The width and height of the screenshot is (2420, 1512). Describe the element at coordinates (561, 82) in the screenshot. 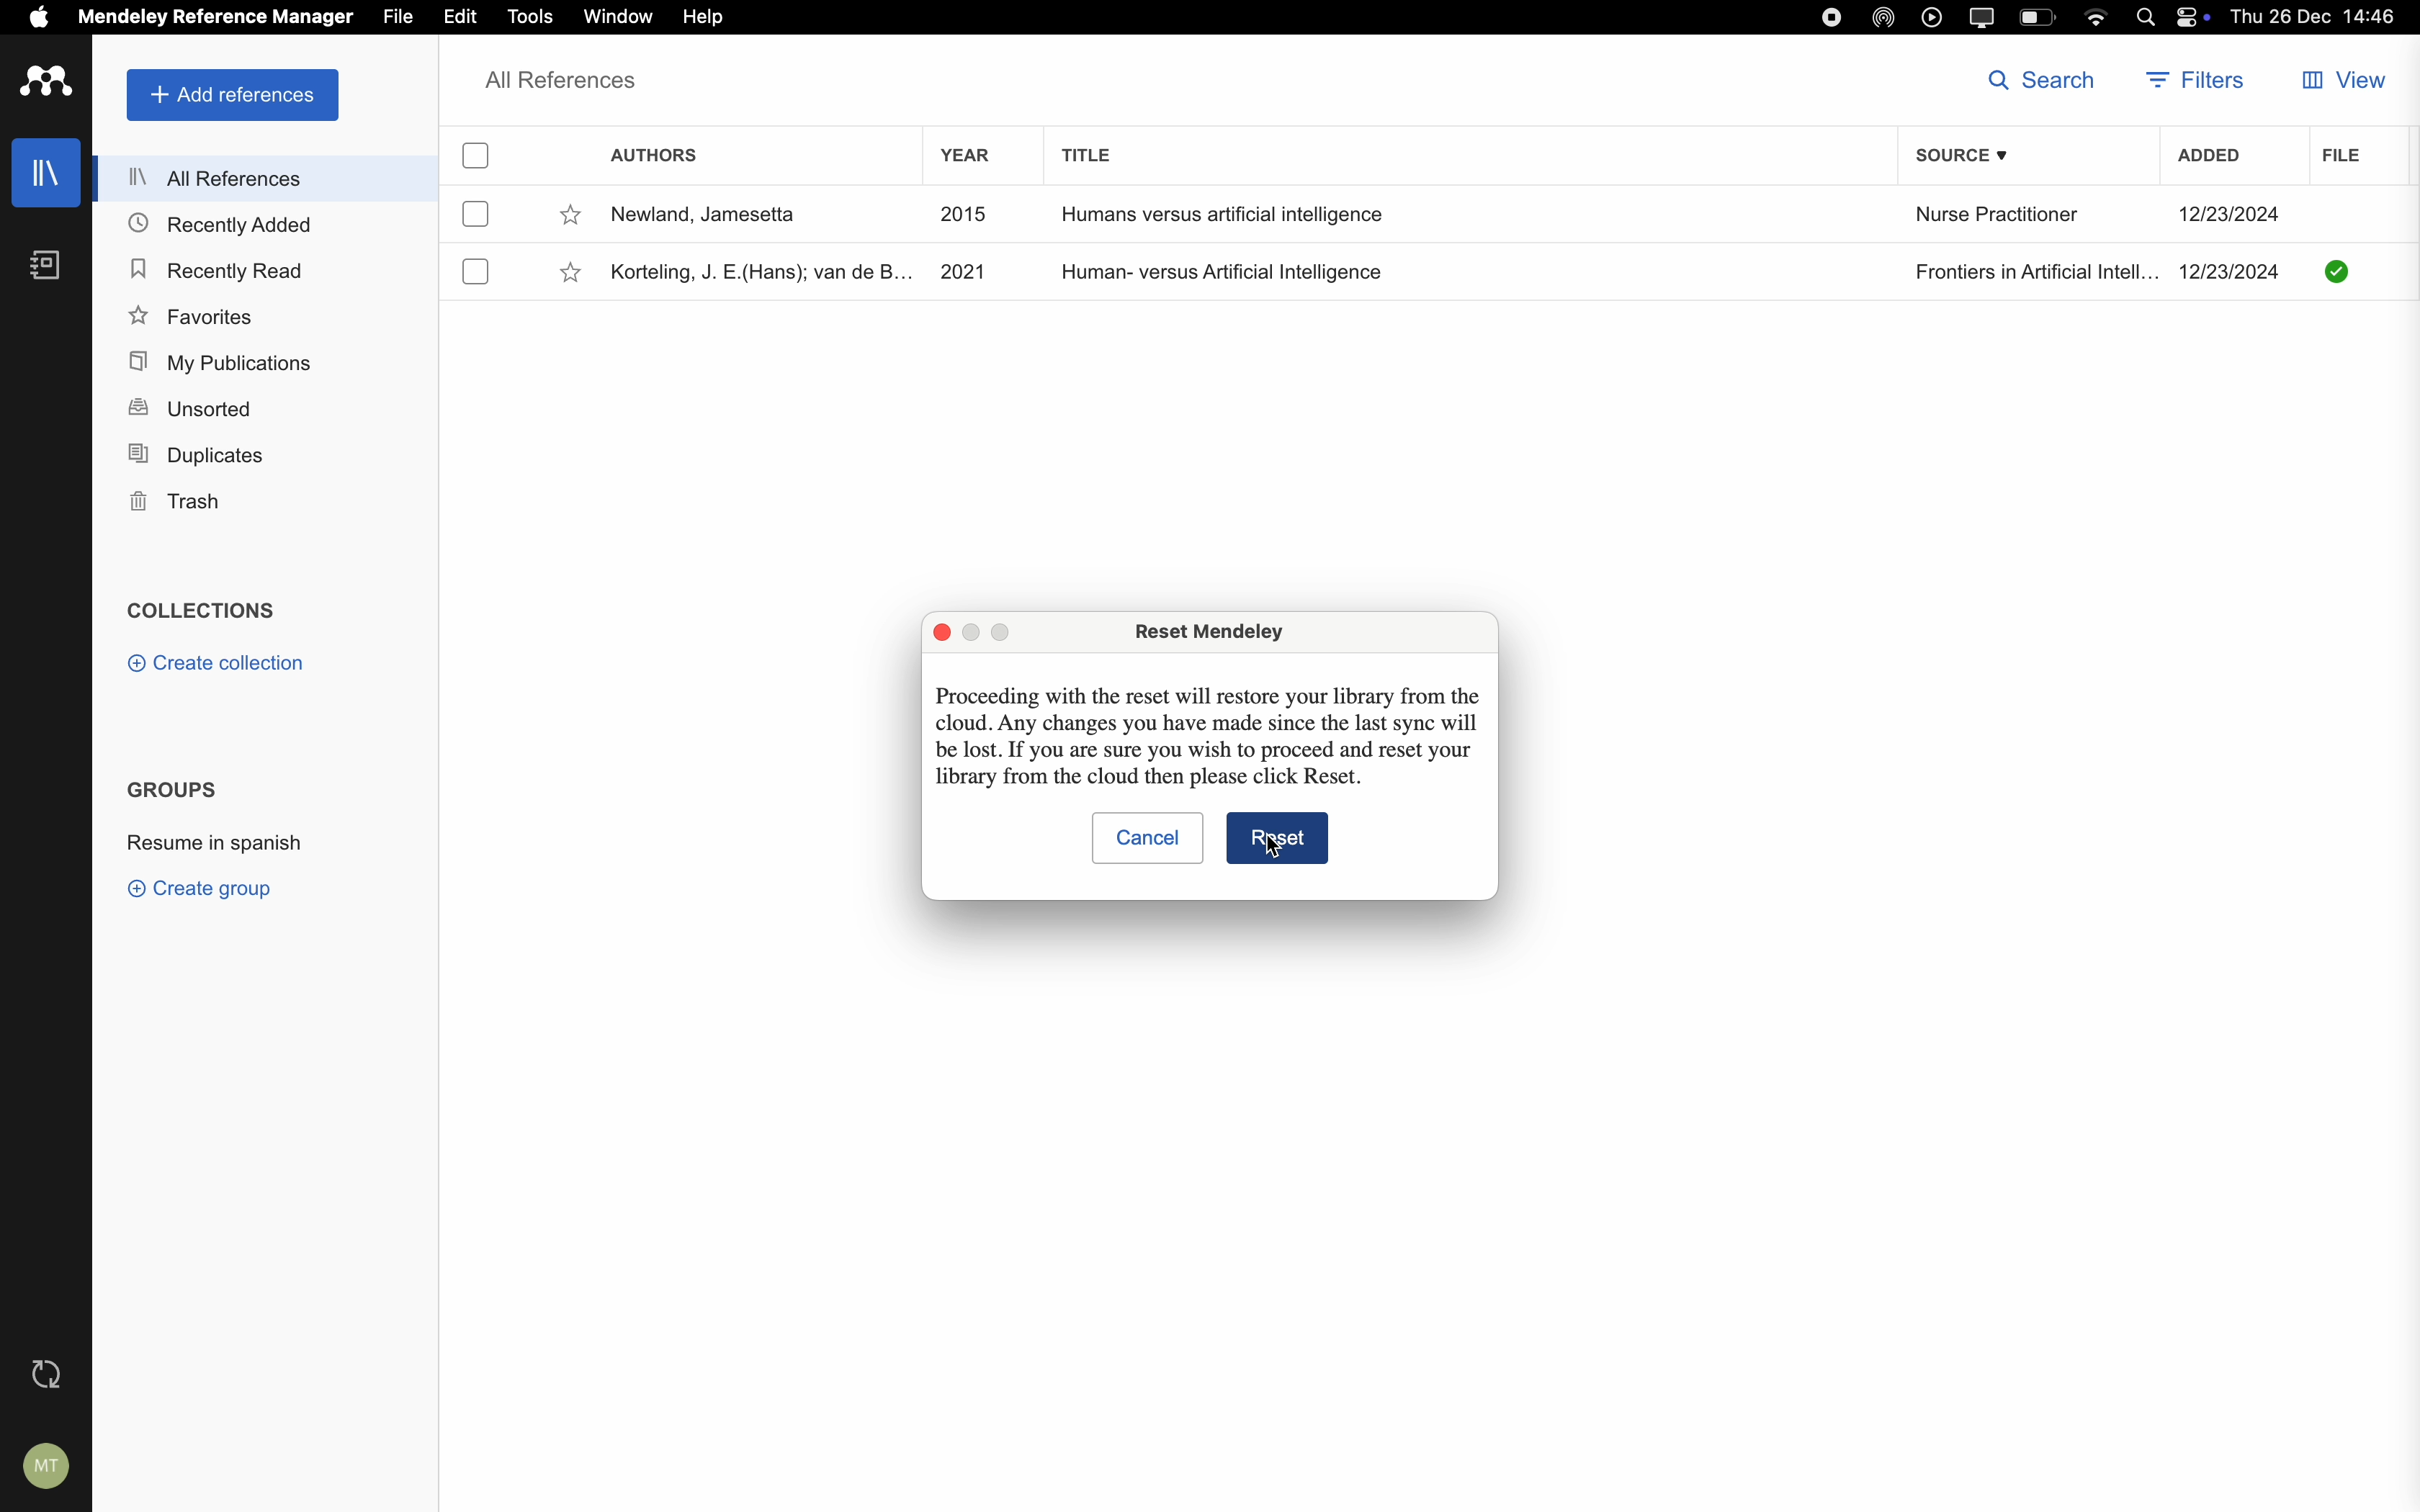

I see `all references` at that location.